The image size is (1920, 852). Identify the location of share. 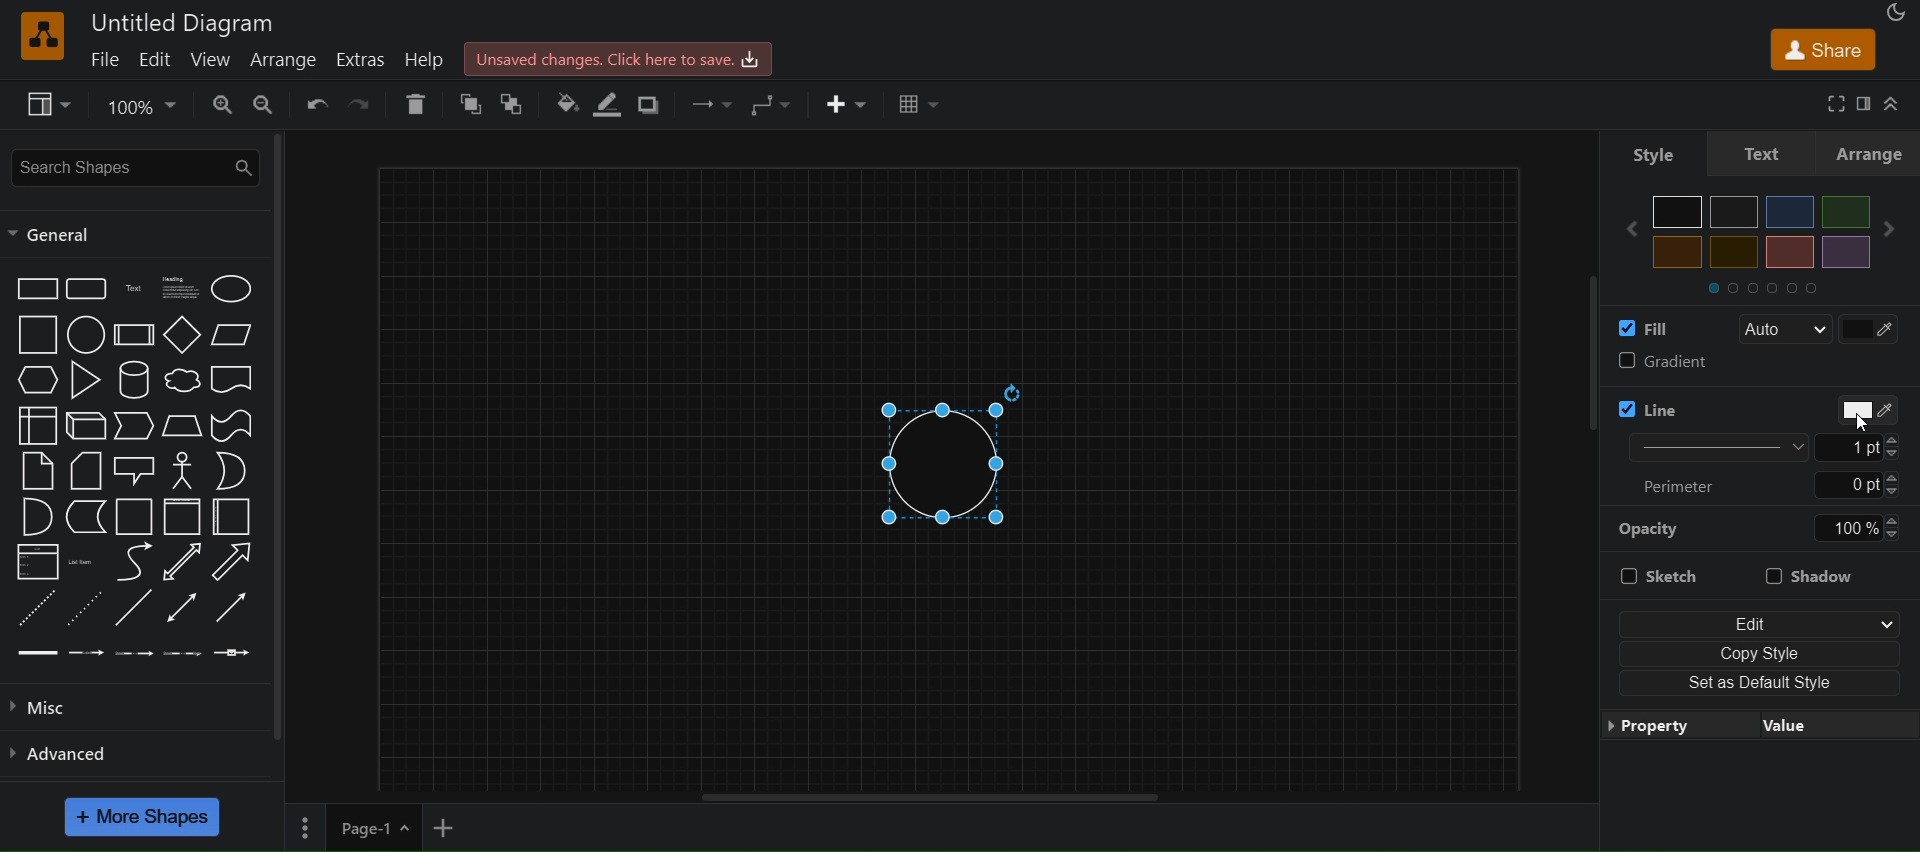
(1822, 52).